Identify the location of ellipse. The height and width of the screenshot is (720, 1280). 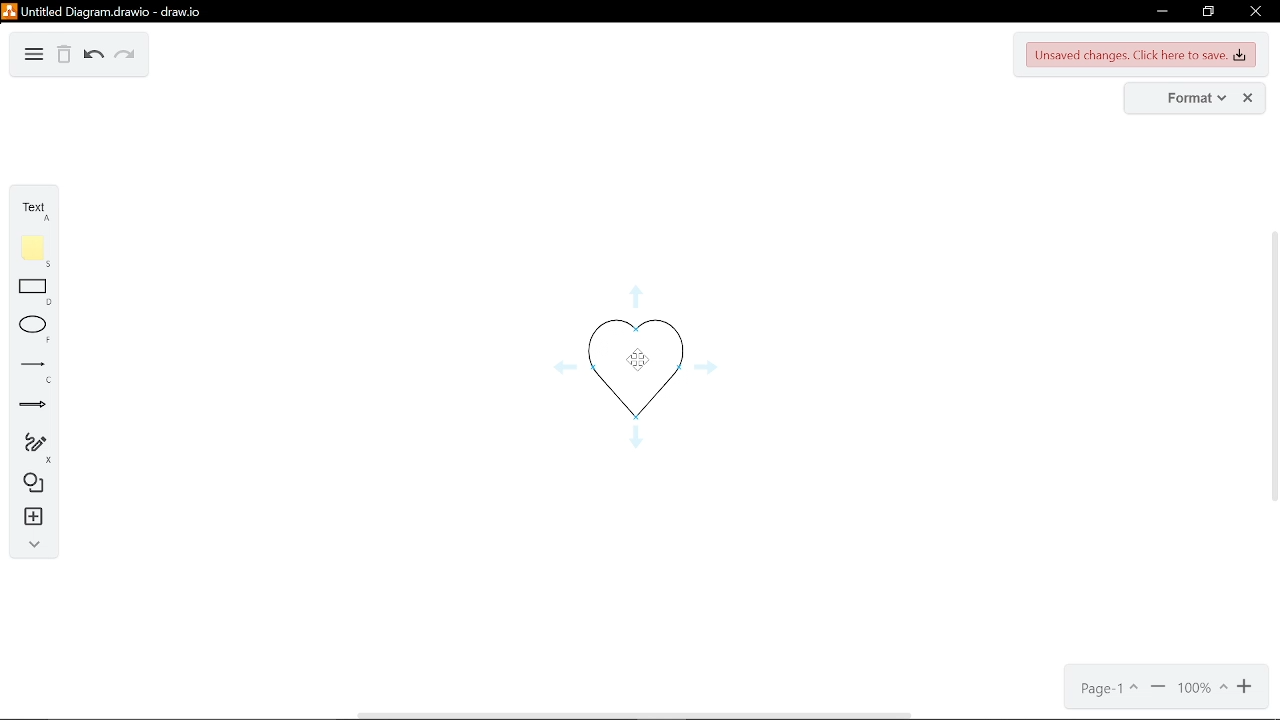
(34, 329).